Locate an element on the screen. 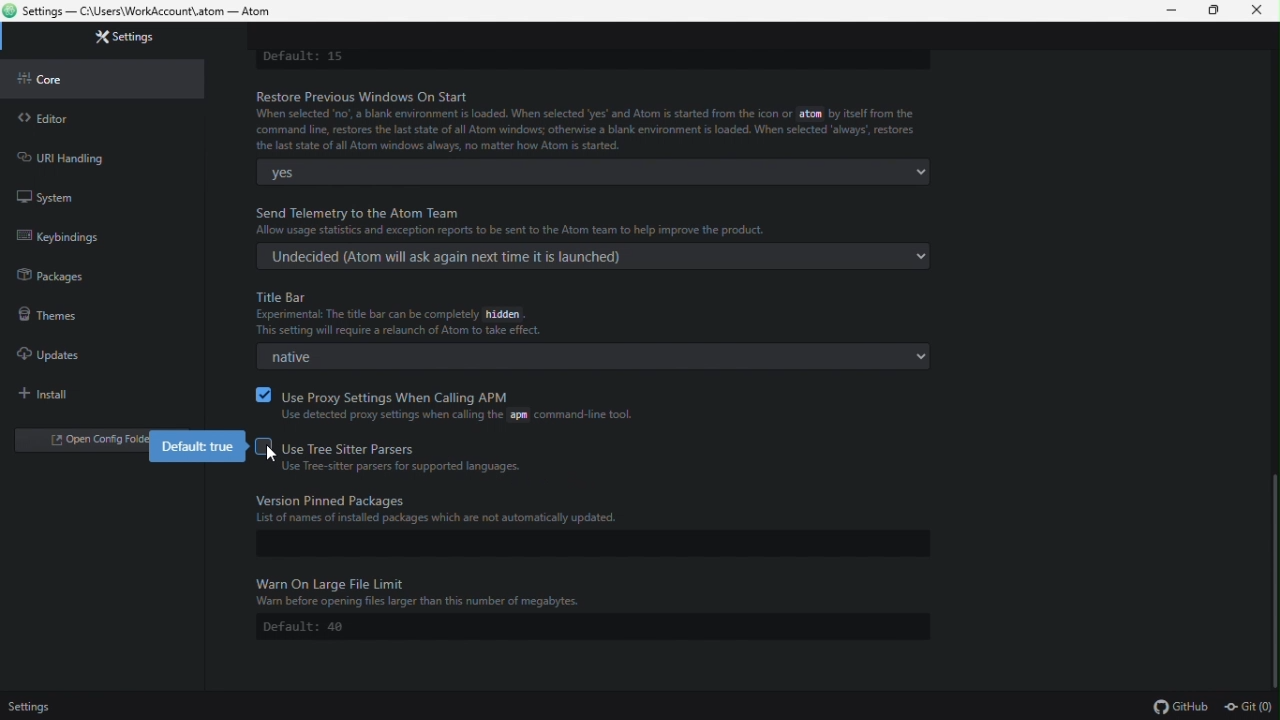 The height and width of the screenshot is (720, 1280).  is located at coordinates (591, 594).